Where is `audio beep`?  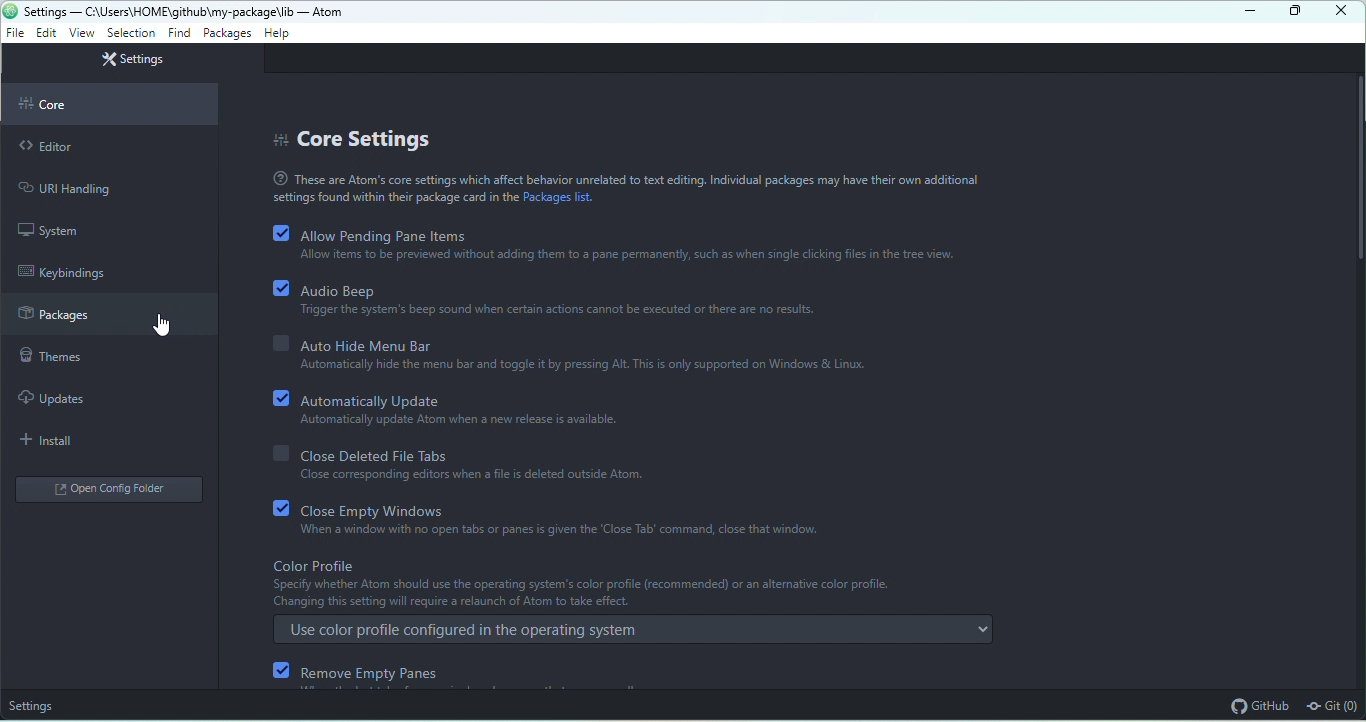 audio beep is located at coordinates (350, 289).